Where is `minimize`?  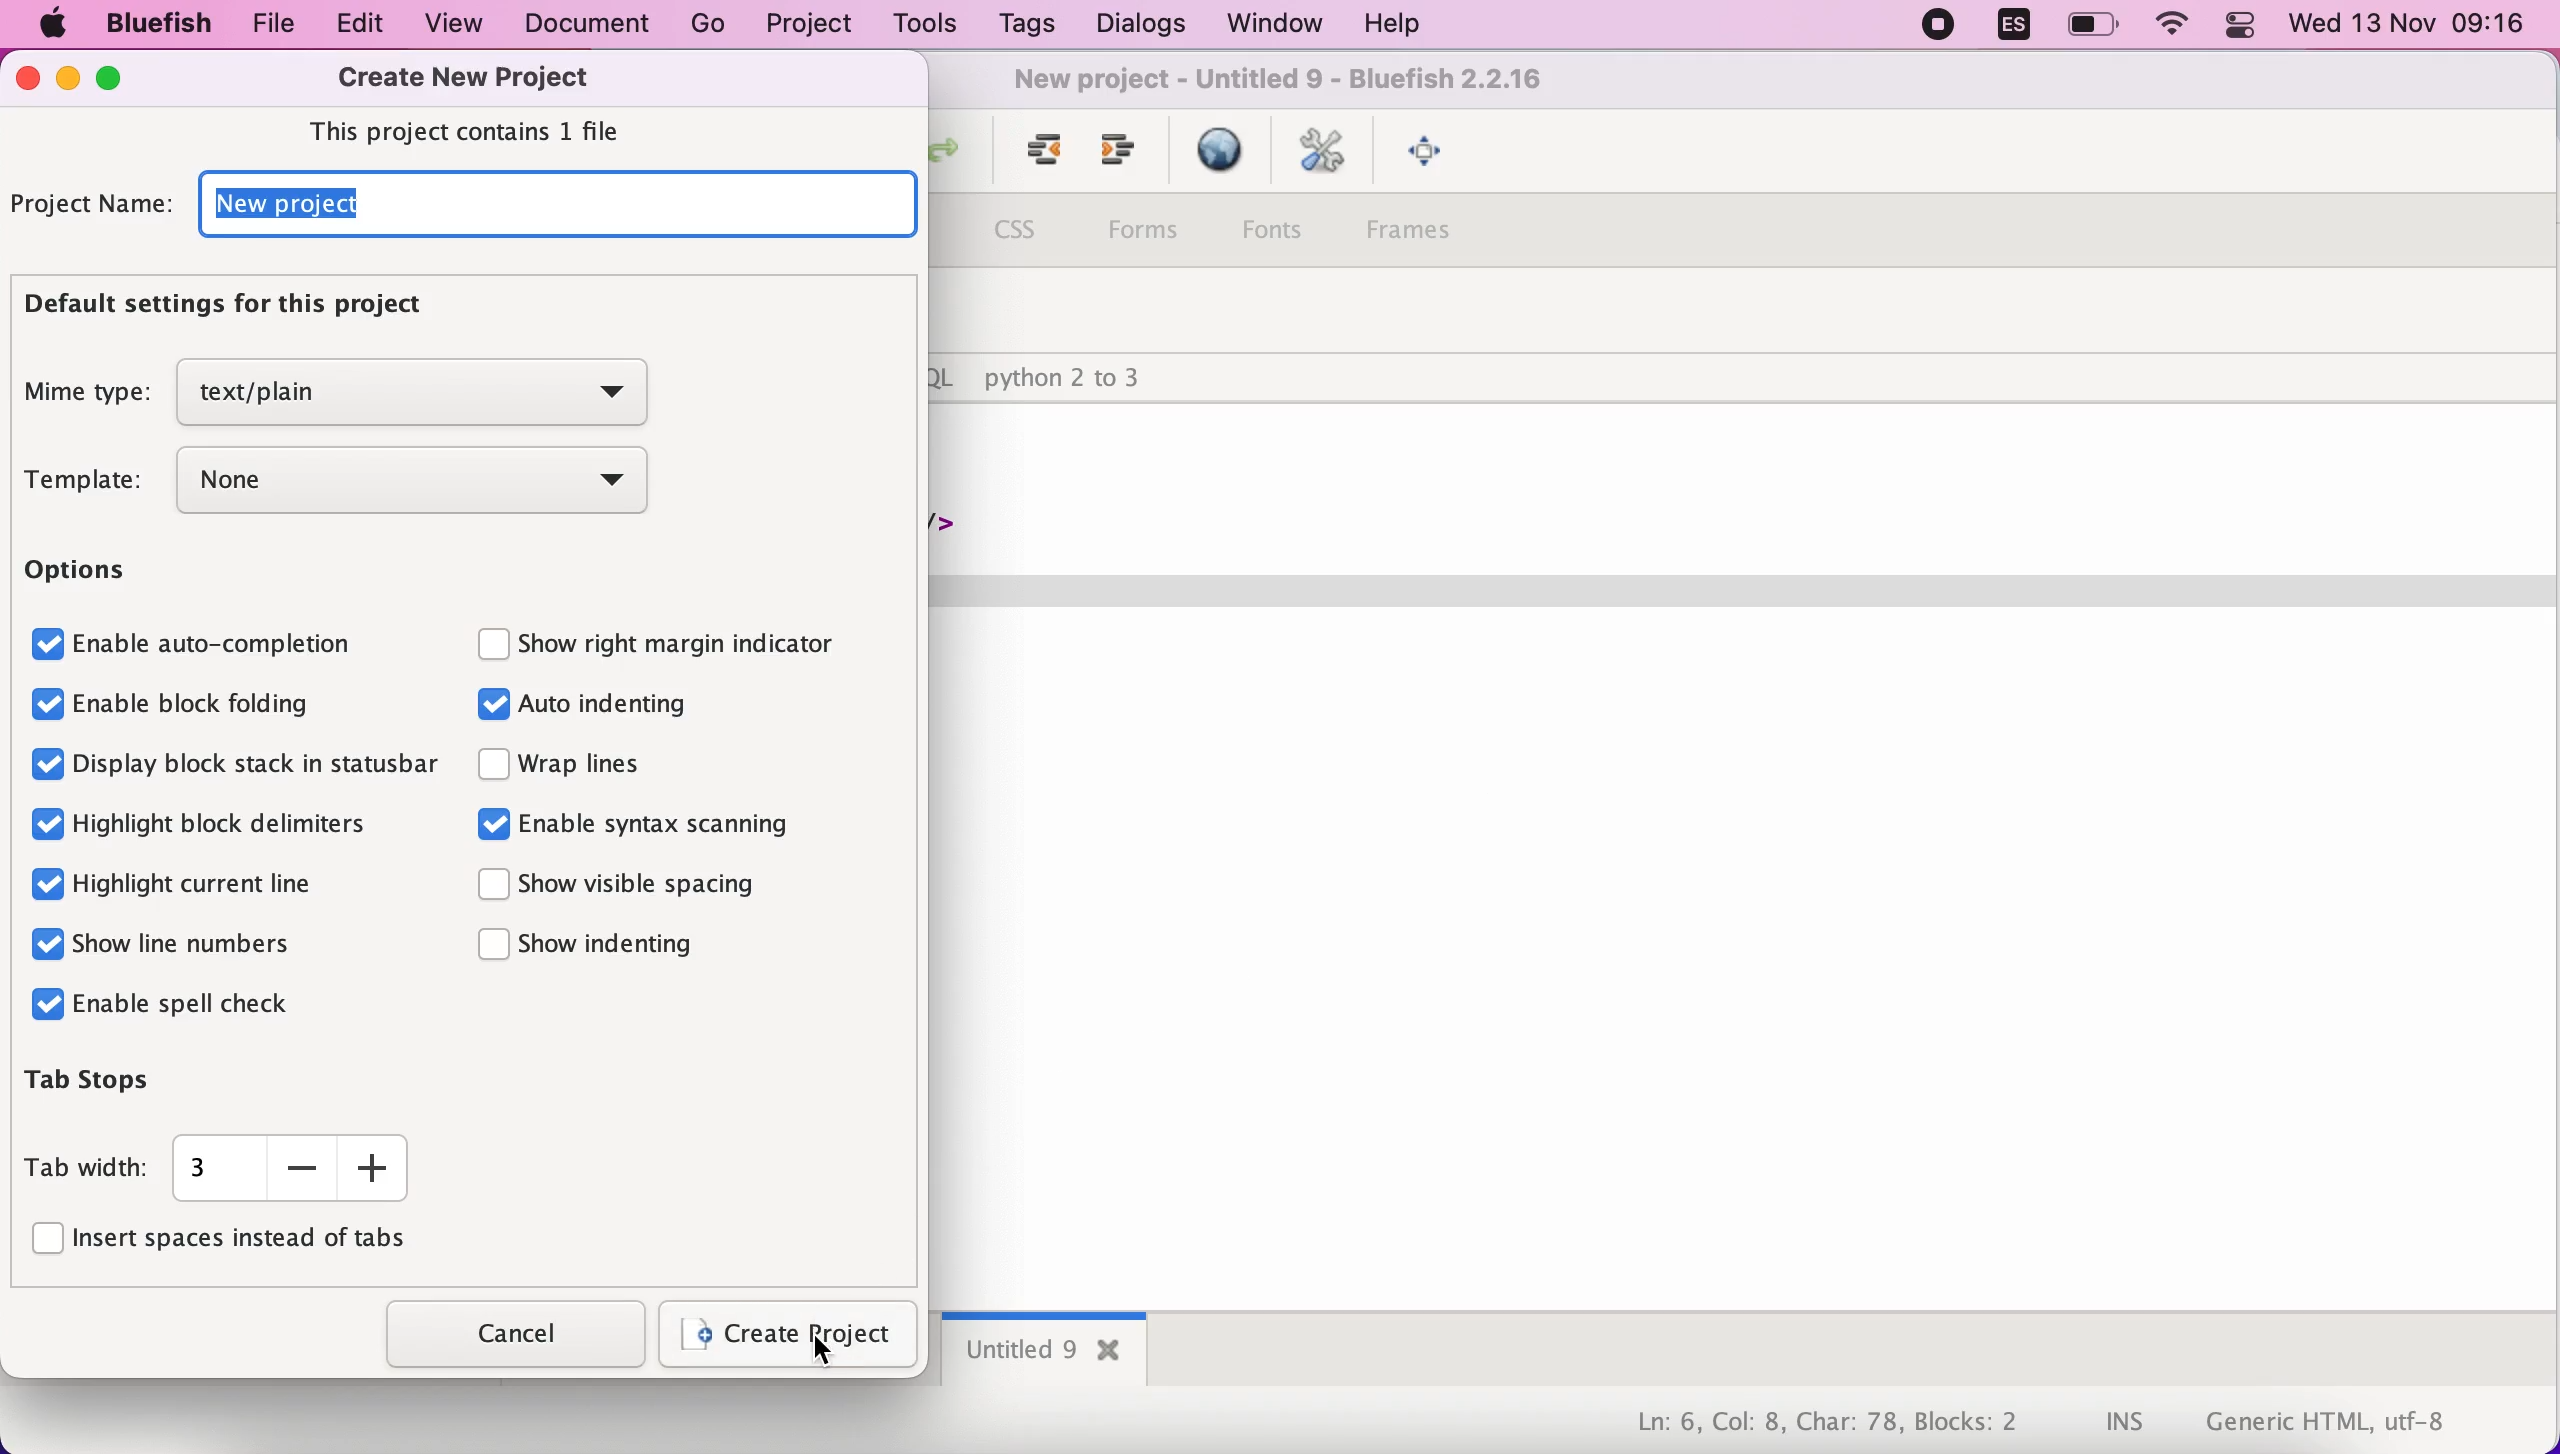 minimize is located at coordinates (67, 80).